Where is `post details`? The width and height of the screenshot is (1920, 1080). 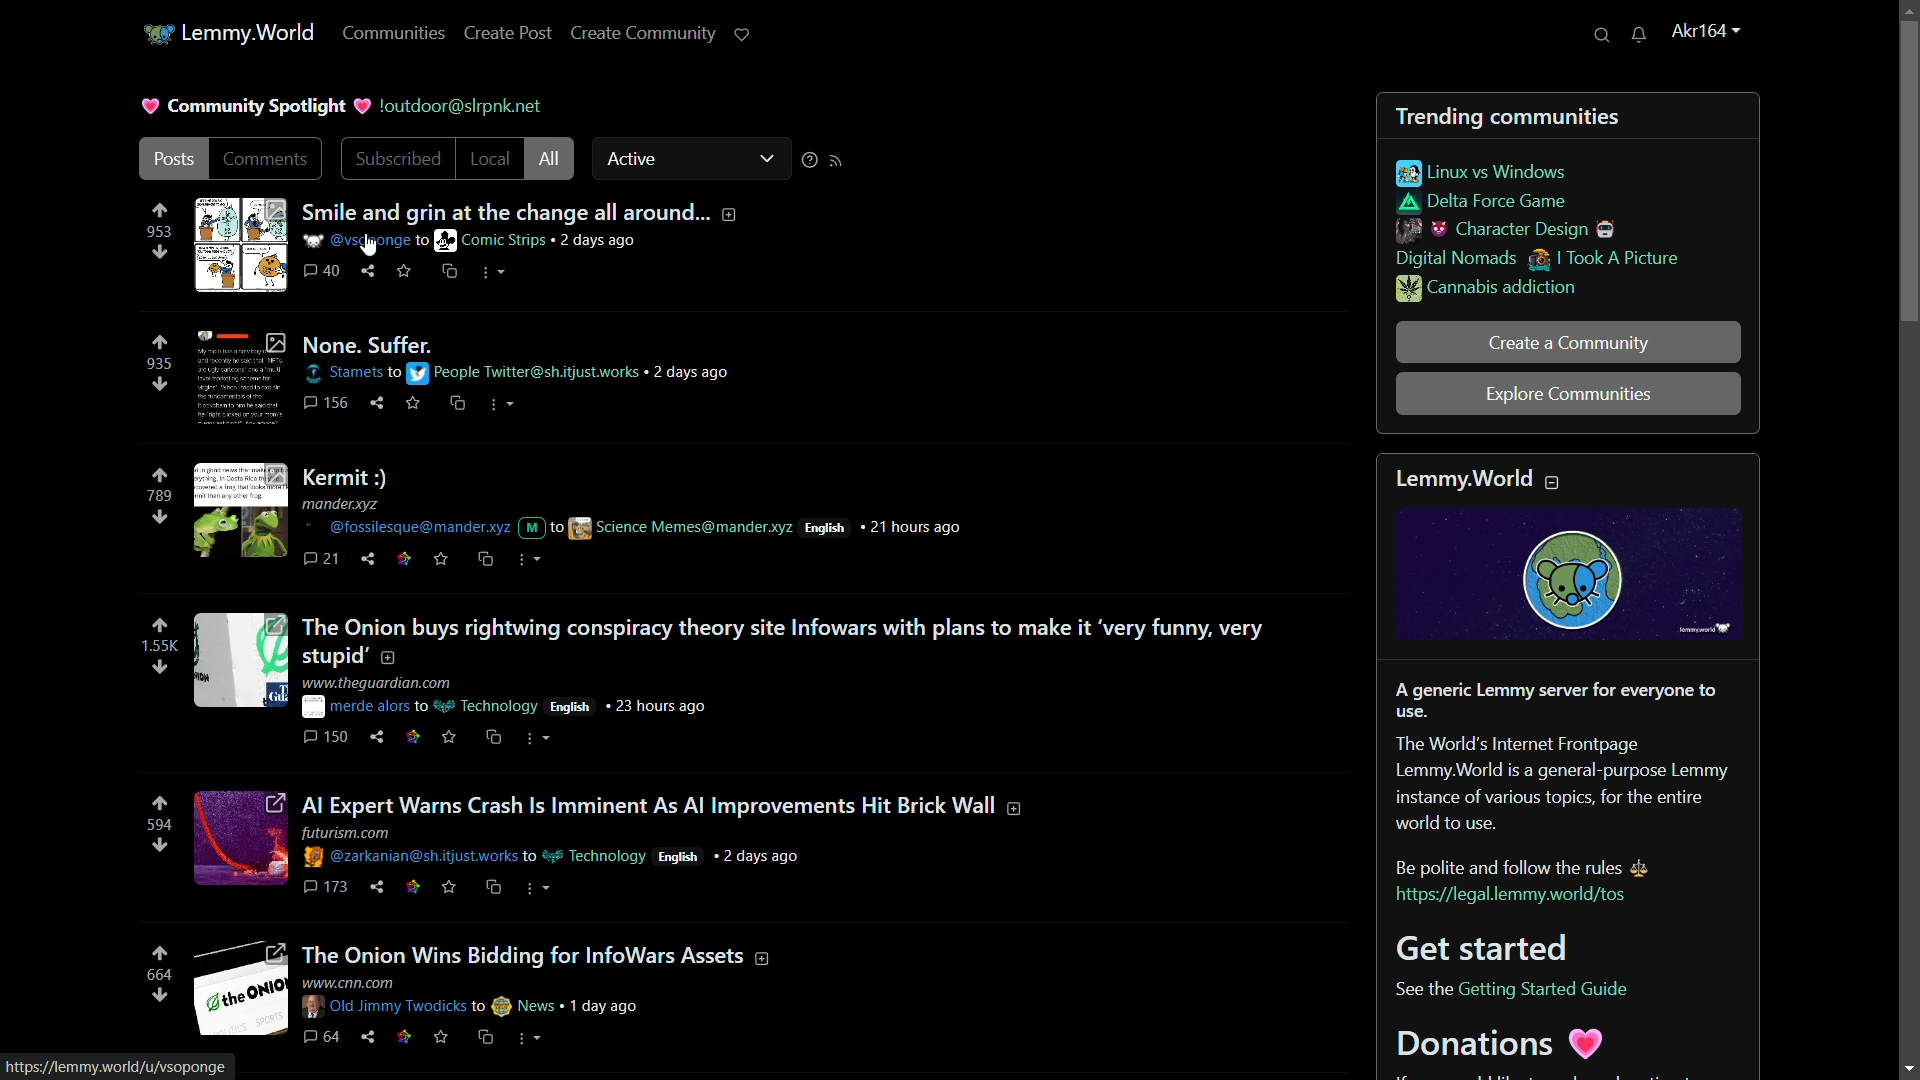 post details is located at coordinates (522, 374).